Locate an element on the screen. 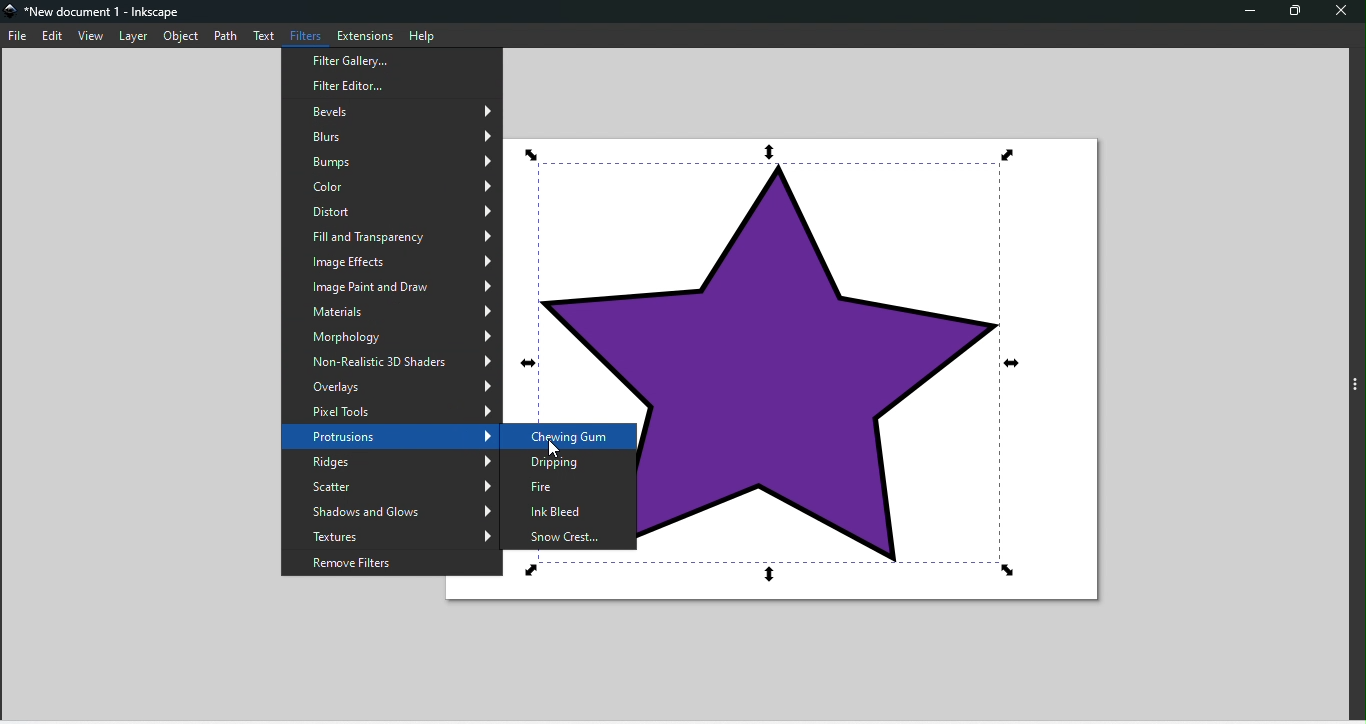  Path is located at coordinates (229, 36).